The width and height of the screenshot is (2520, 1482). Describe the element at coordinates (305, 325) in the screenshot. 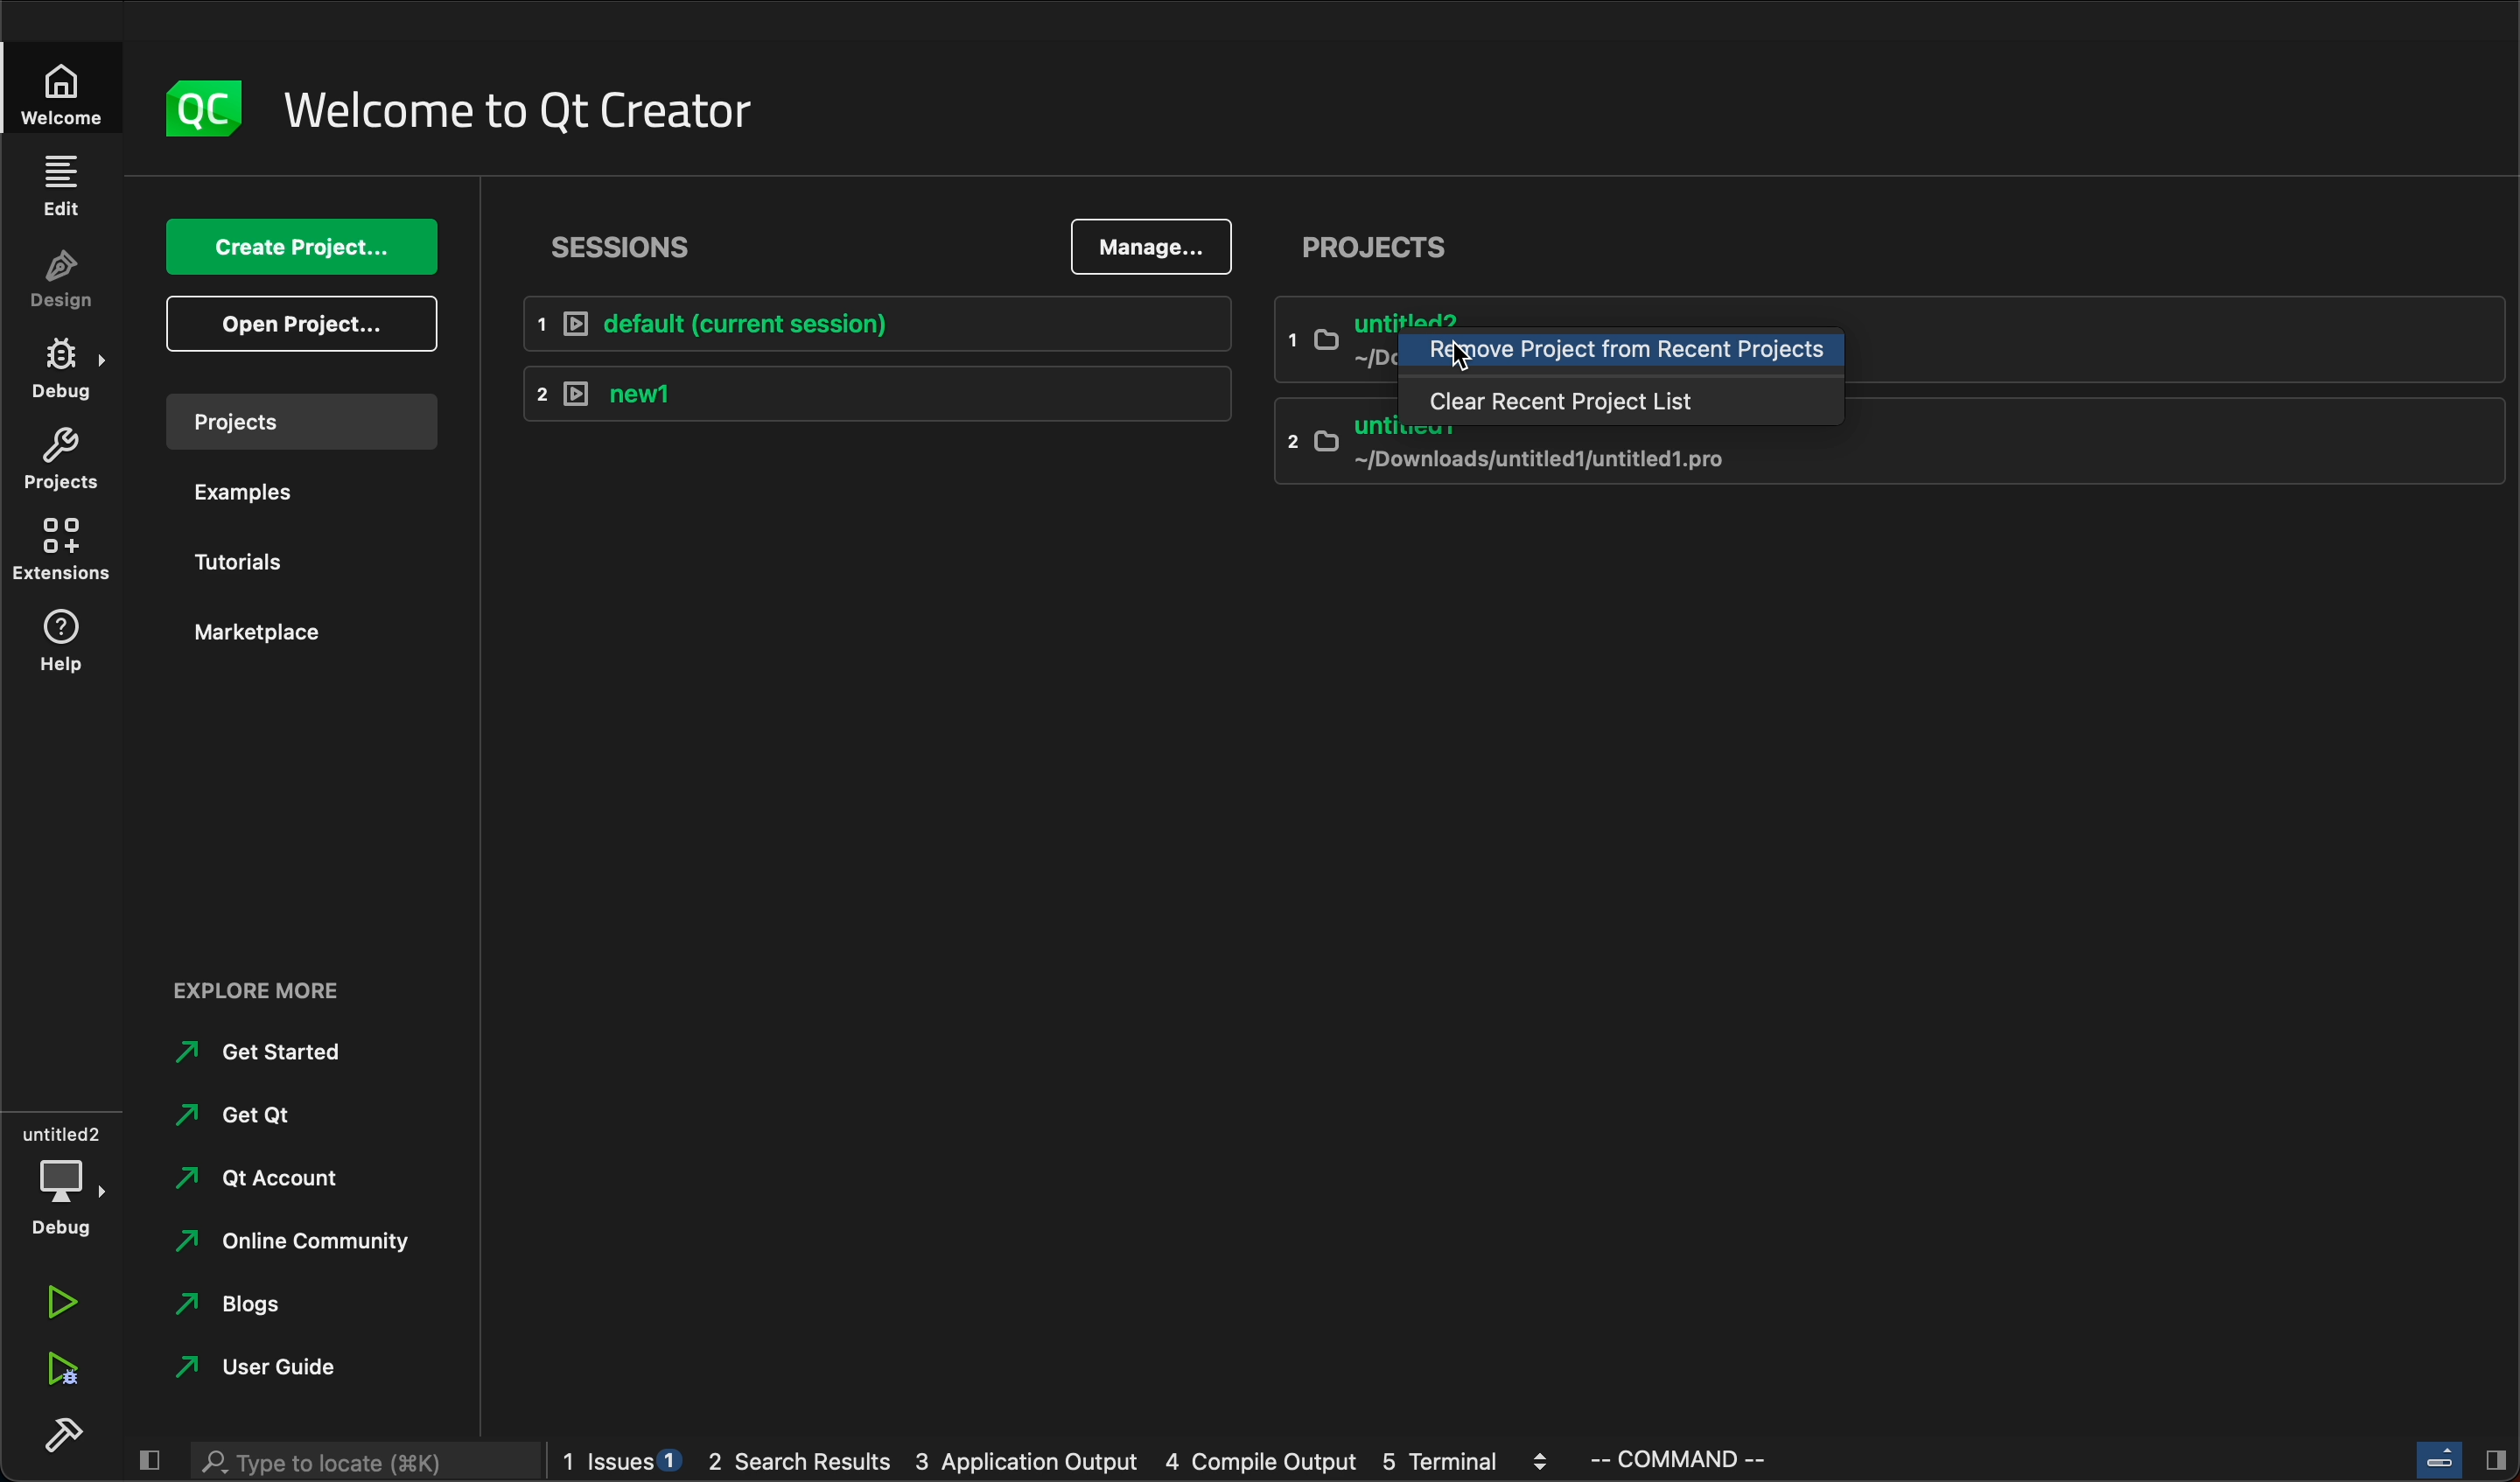

I see `open` at that location.